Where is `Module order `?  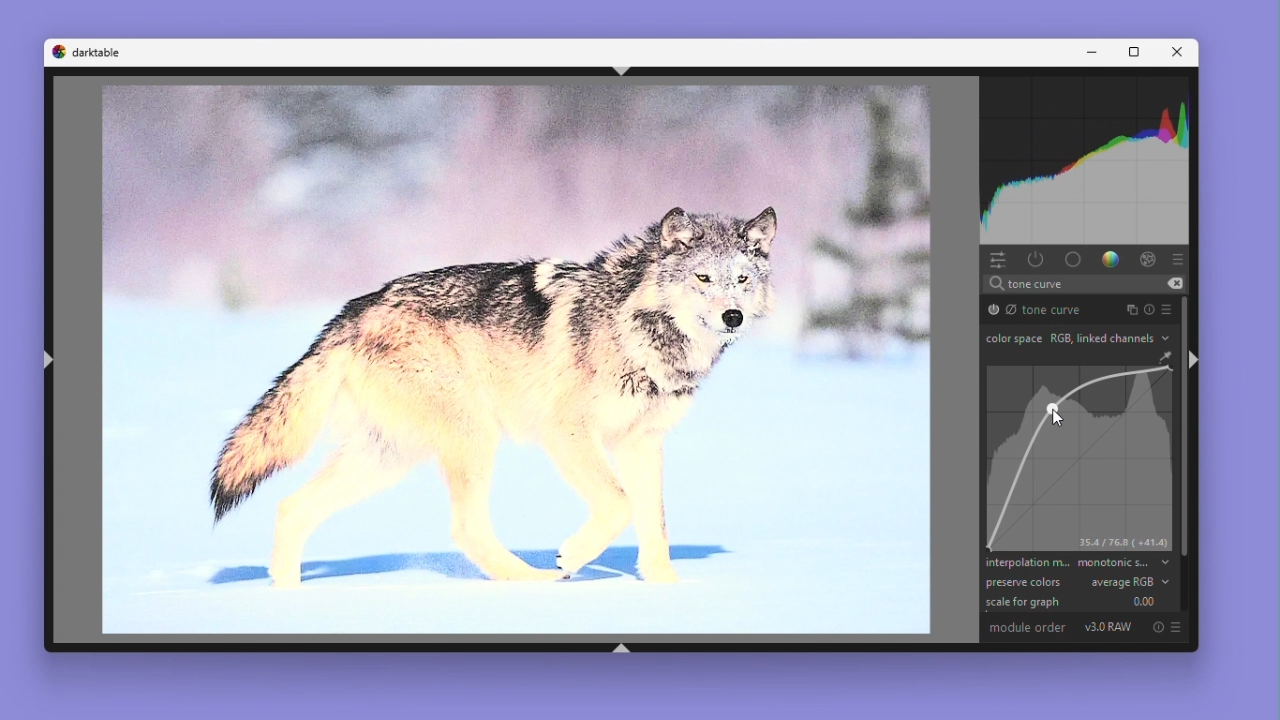
Module order  is located at coordinates (1027, 629).